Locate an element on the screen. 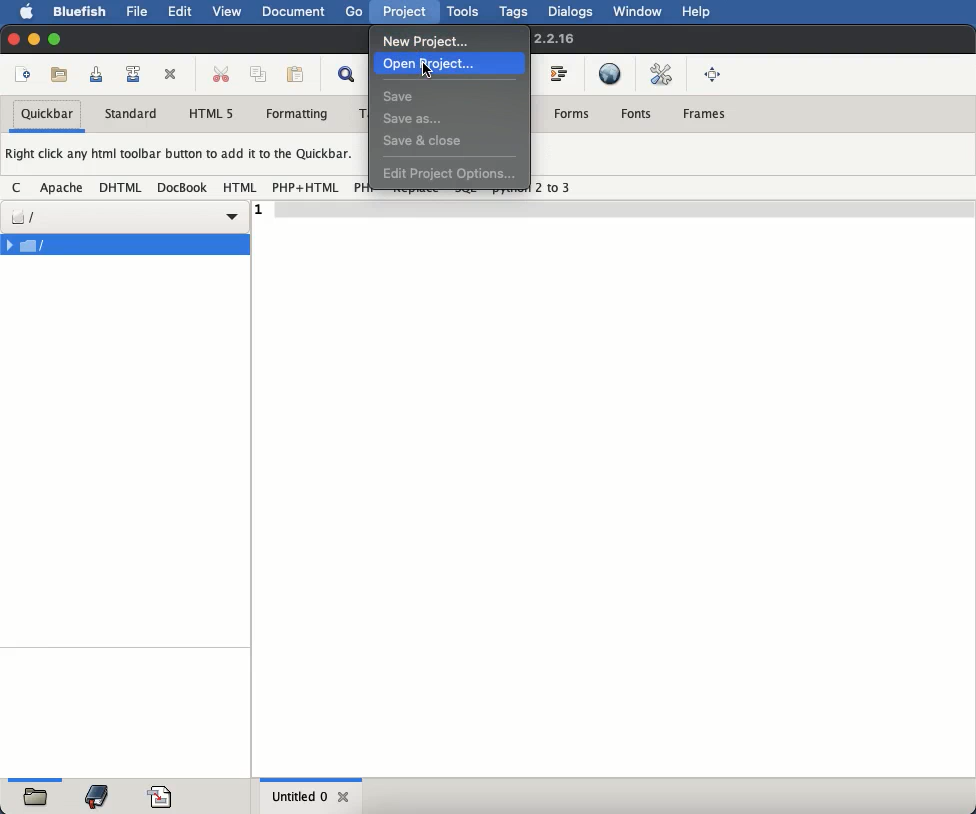  standard  is located at coordinates (134, 115).